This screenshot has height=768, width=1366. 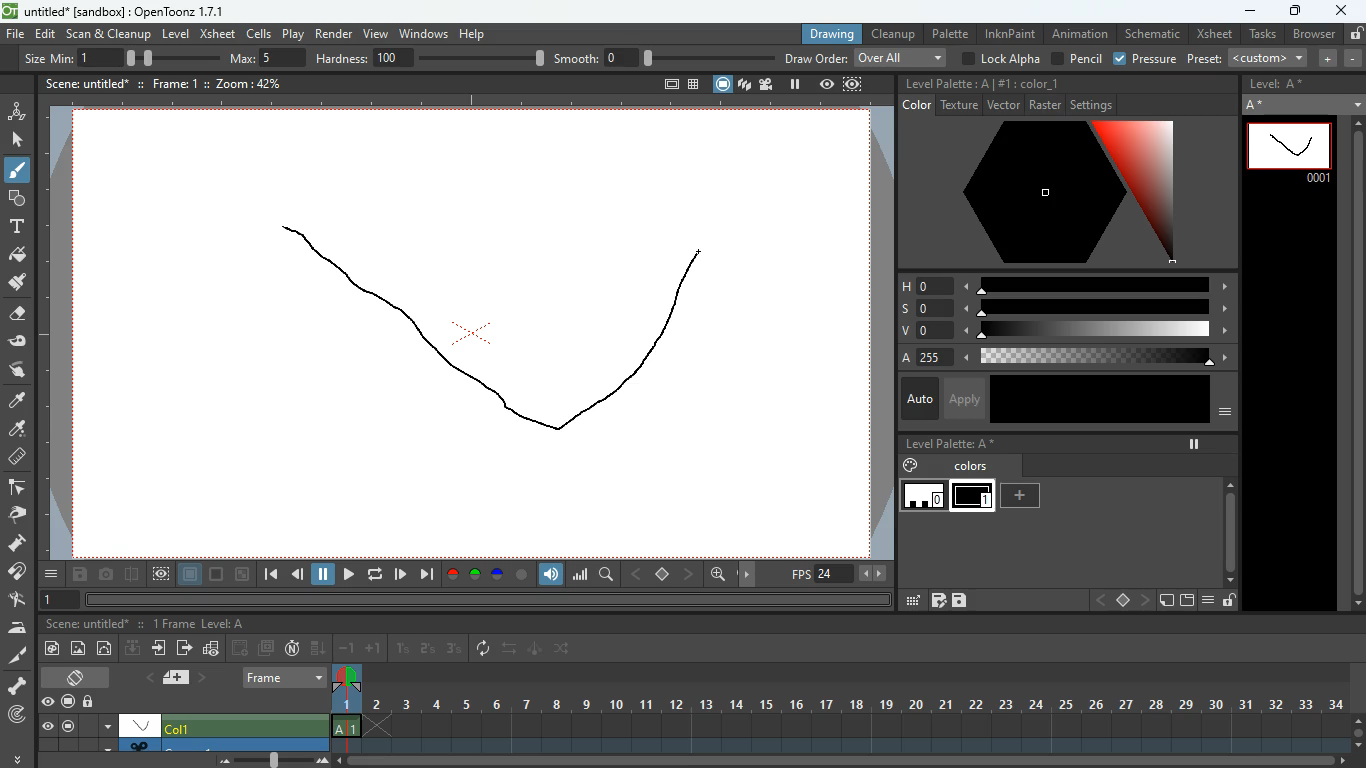 What do you see at coordinates (1048, 193) in the screenshot?
I see `color` at bounding box center [1048, 193].